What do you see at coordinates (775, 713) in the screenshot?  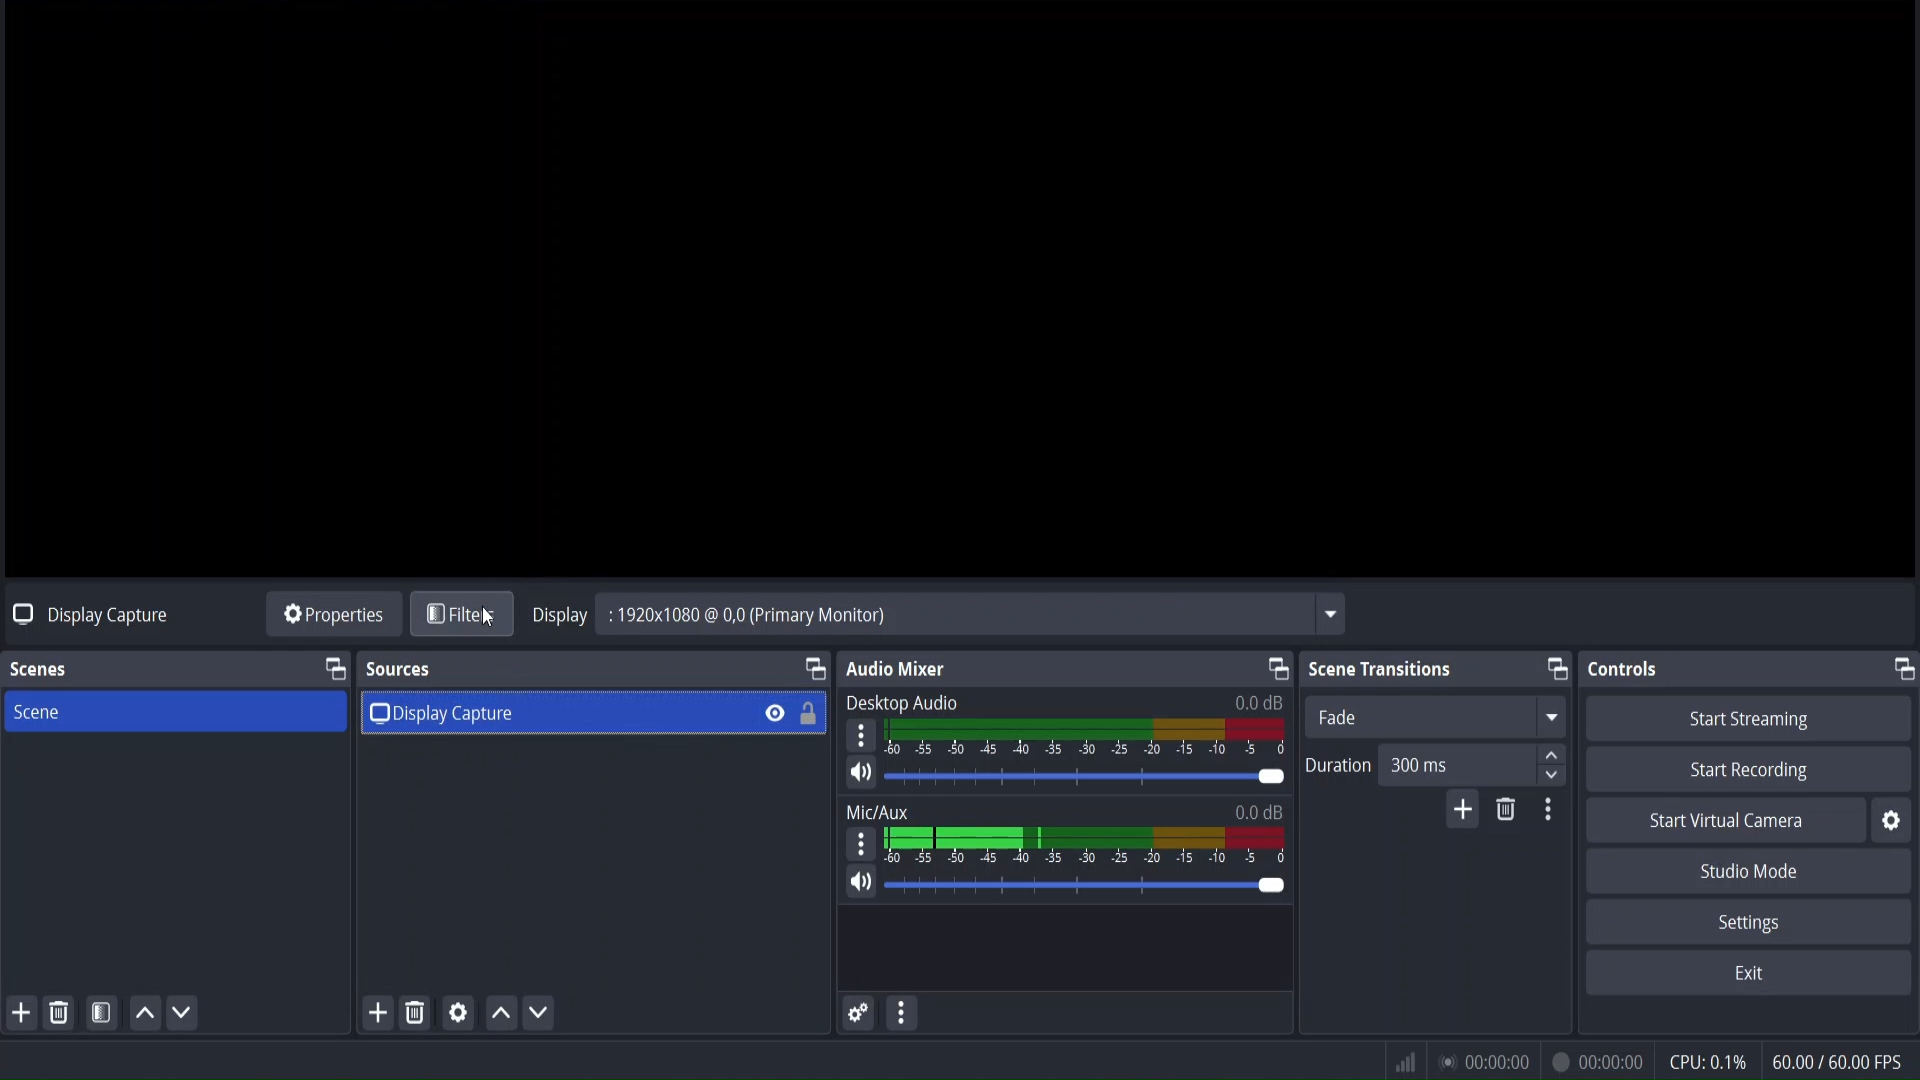 I see `hide` at bounding box center [775, 713].